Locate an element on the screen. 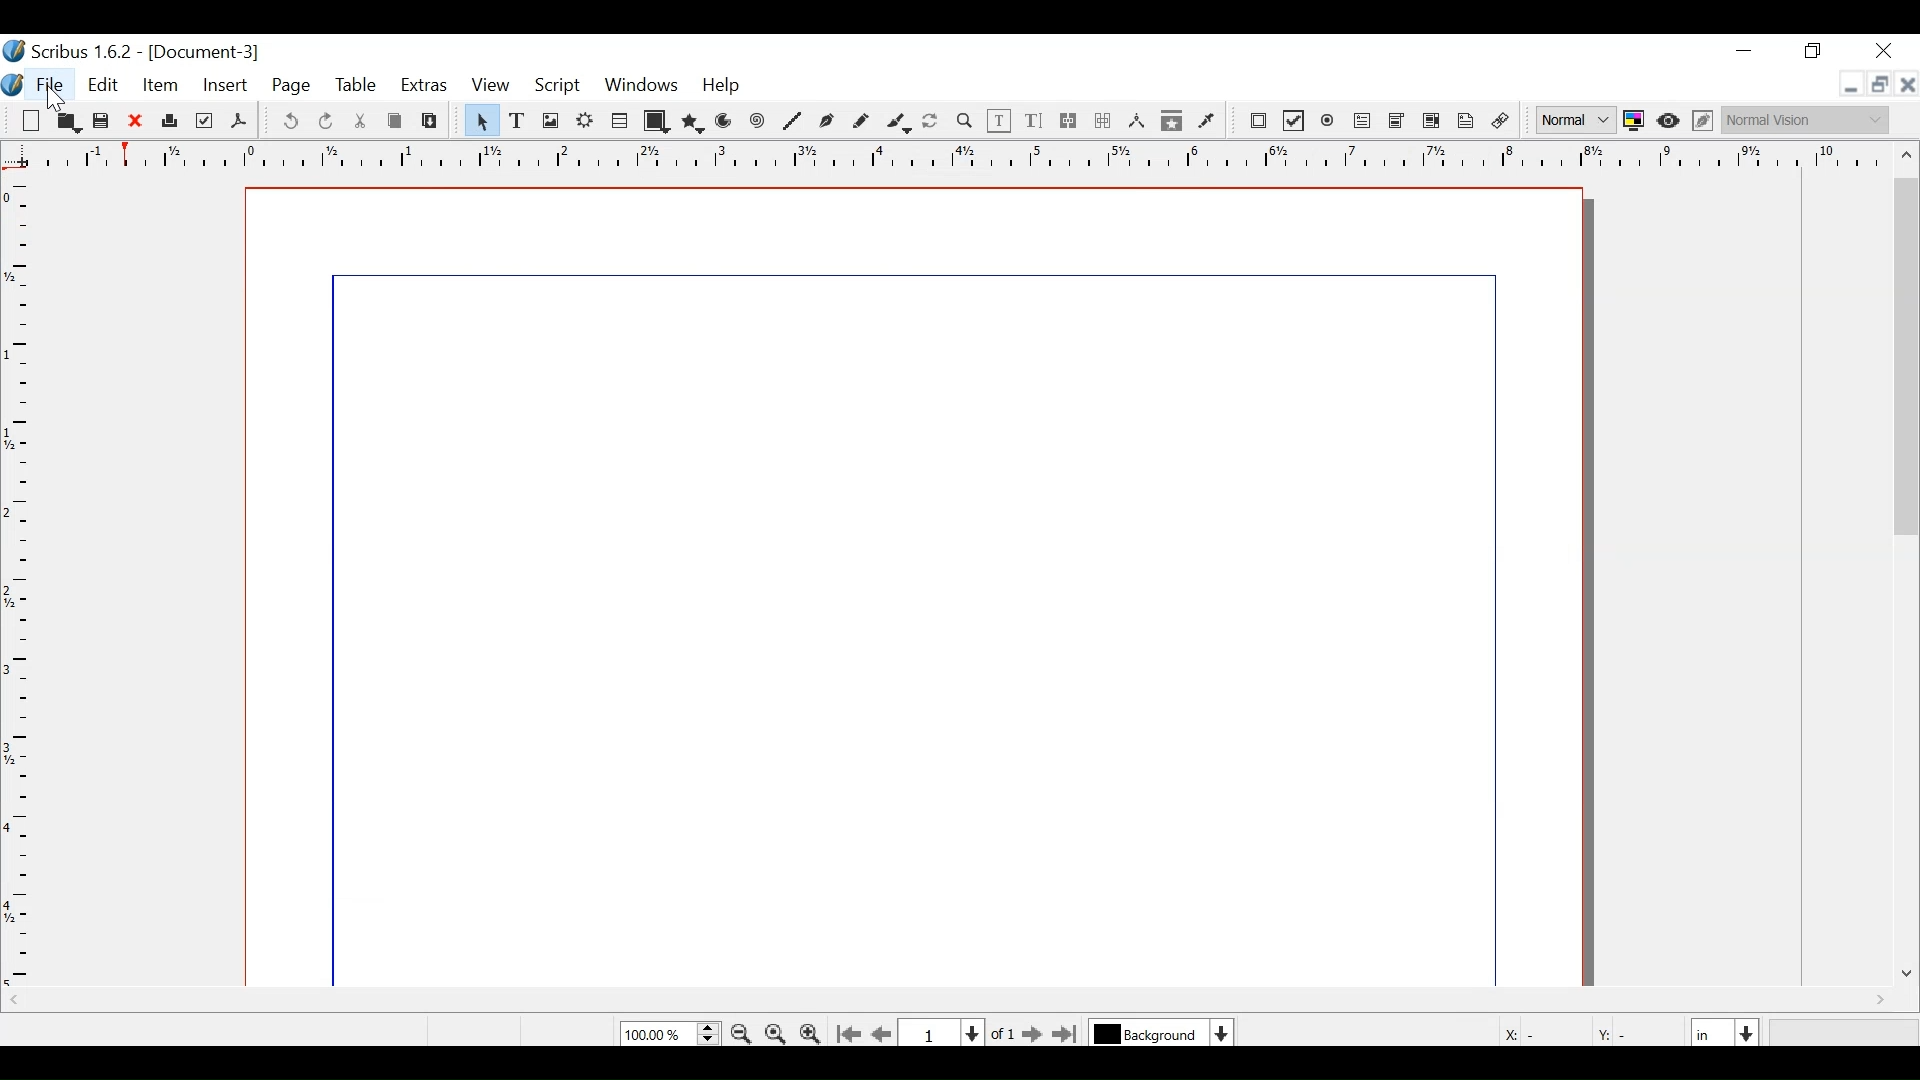 The height and width of the screenshot is (1080, 1920). Select the visual appearnce is located at coordinates (1811, 120).